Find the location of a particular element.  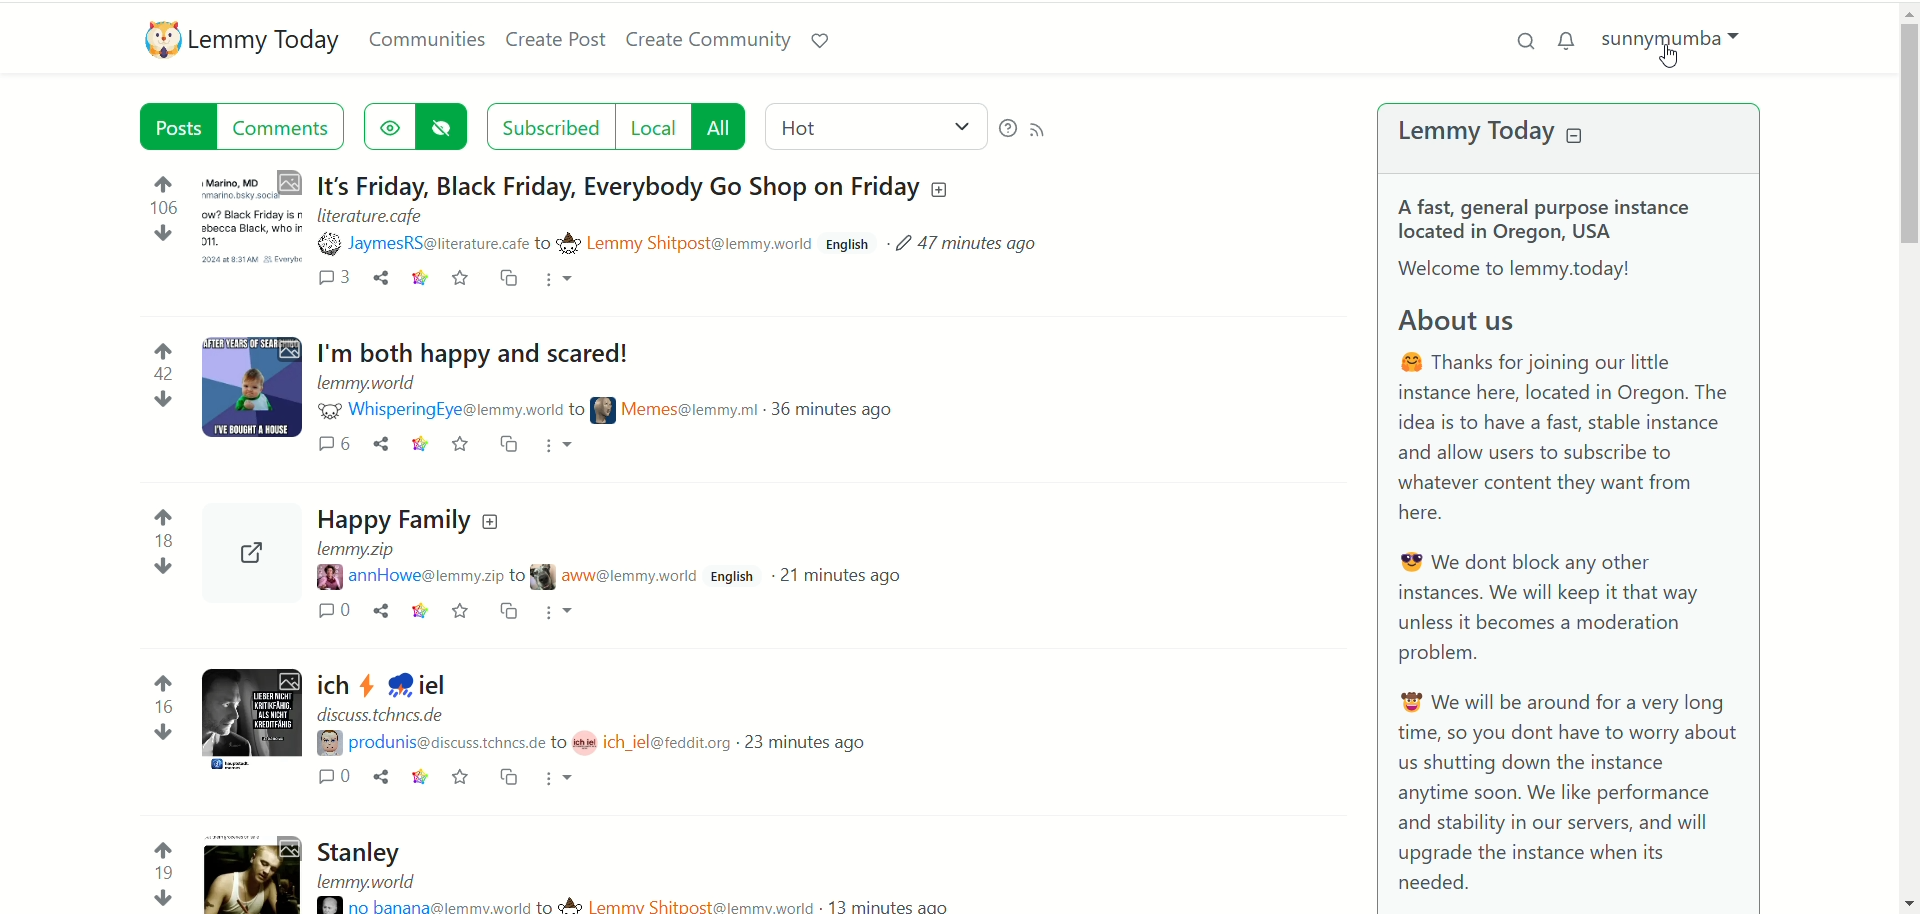

search is located at coordinates (1519, 39).